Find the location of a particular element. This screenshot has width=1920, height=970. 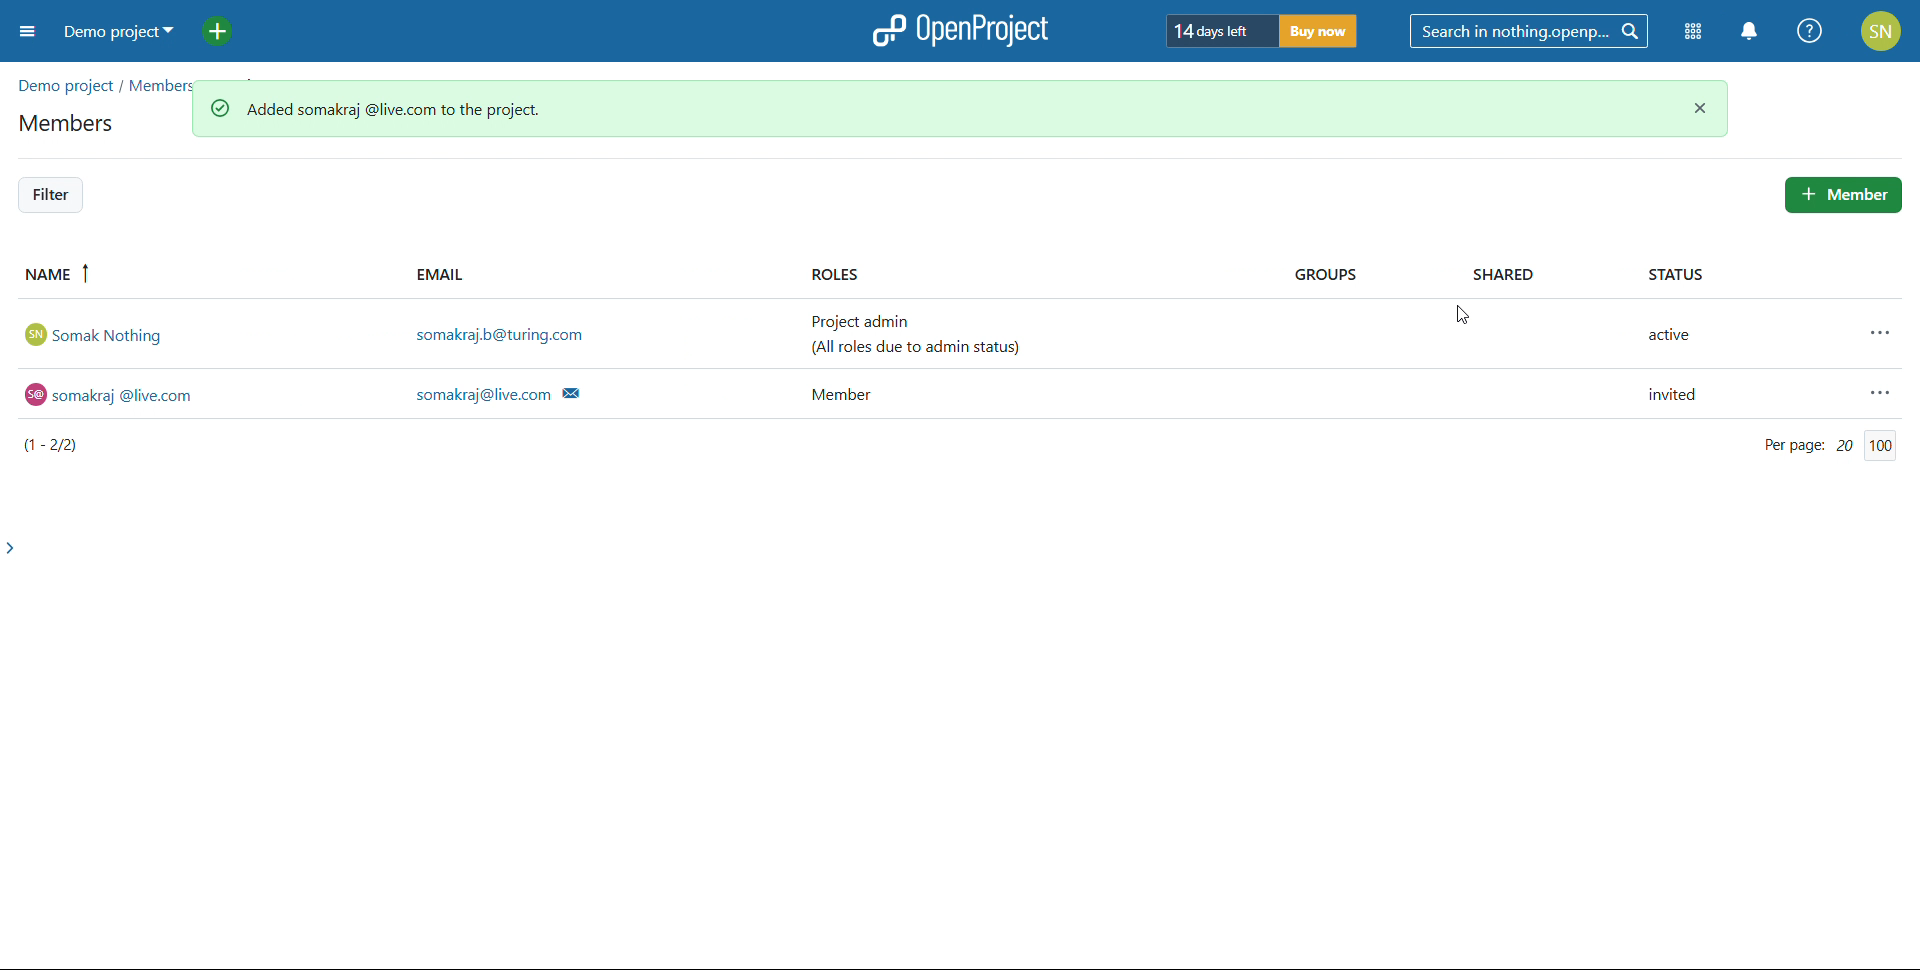

invited is located at coordinates (1679, 398).